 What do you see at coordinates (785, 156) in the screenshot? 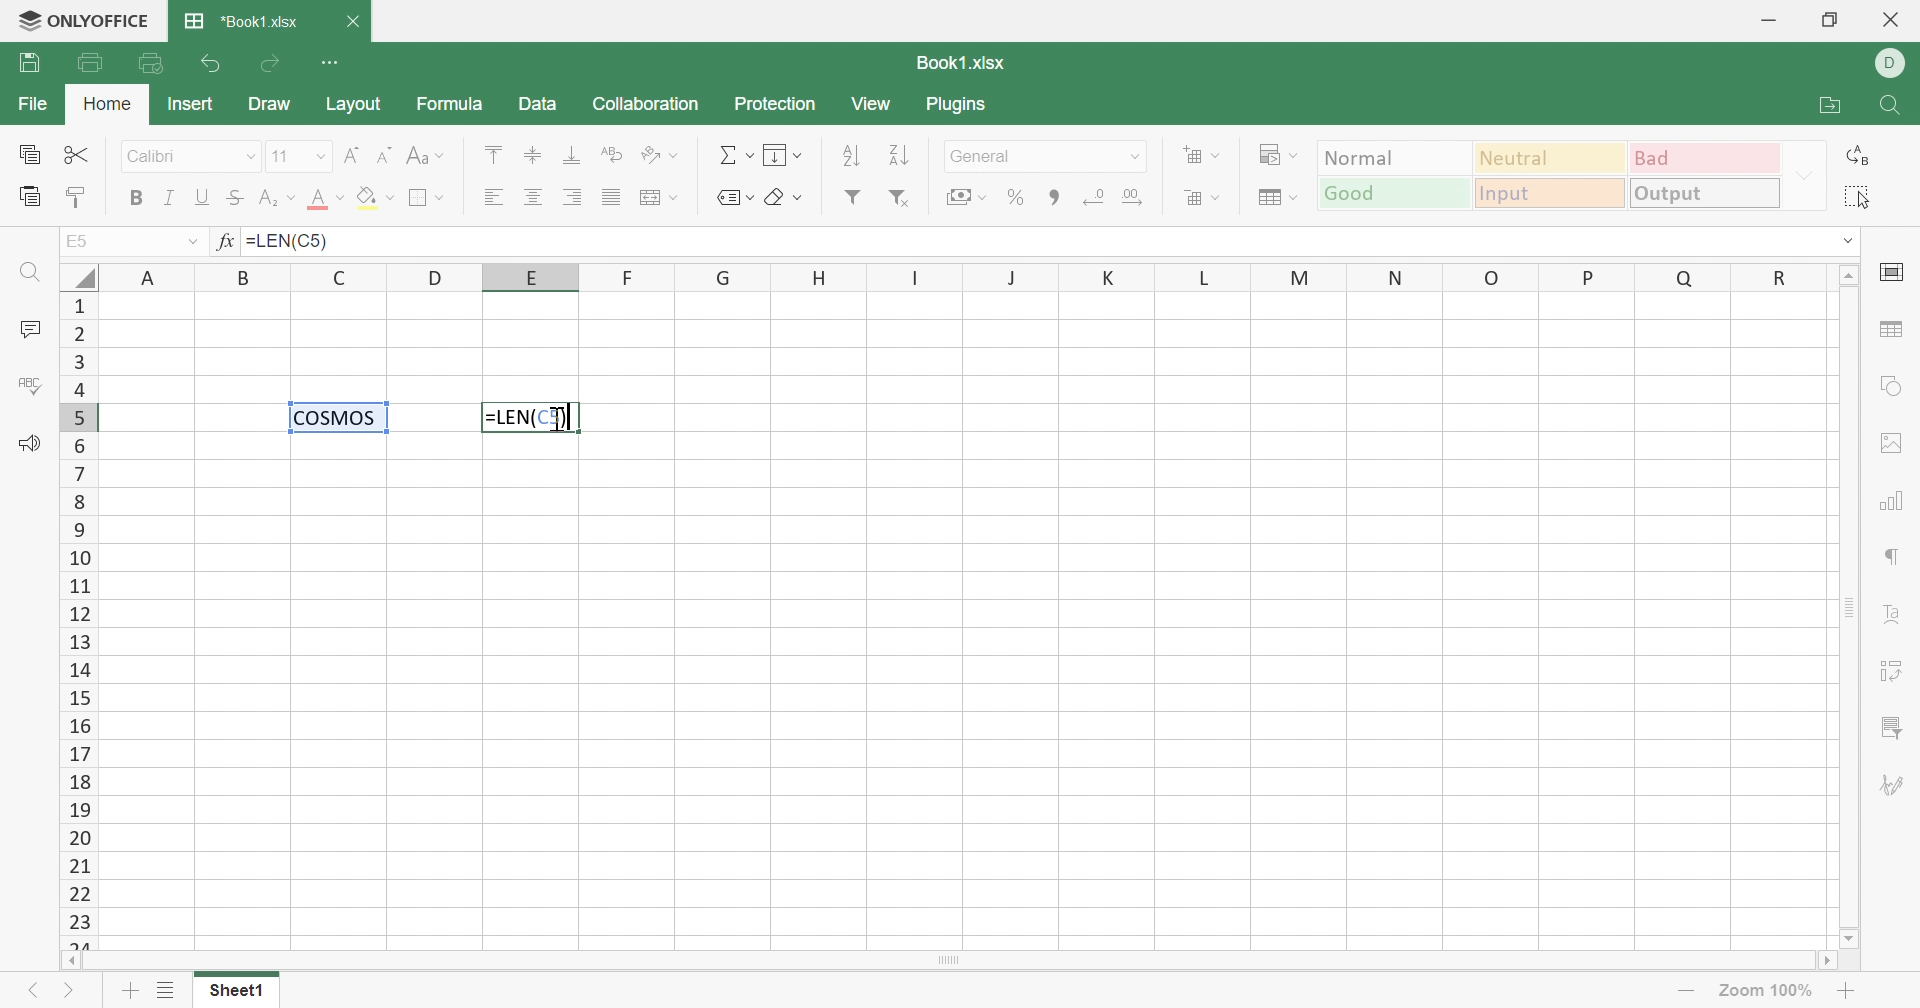
I see `Fill` at bounding box center [785, 156].